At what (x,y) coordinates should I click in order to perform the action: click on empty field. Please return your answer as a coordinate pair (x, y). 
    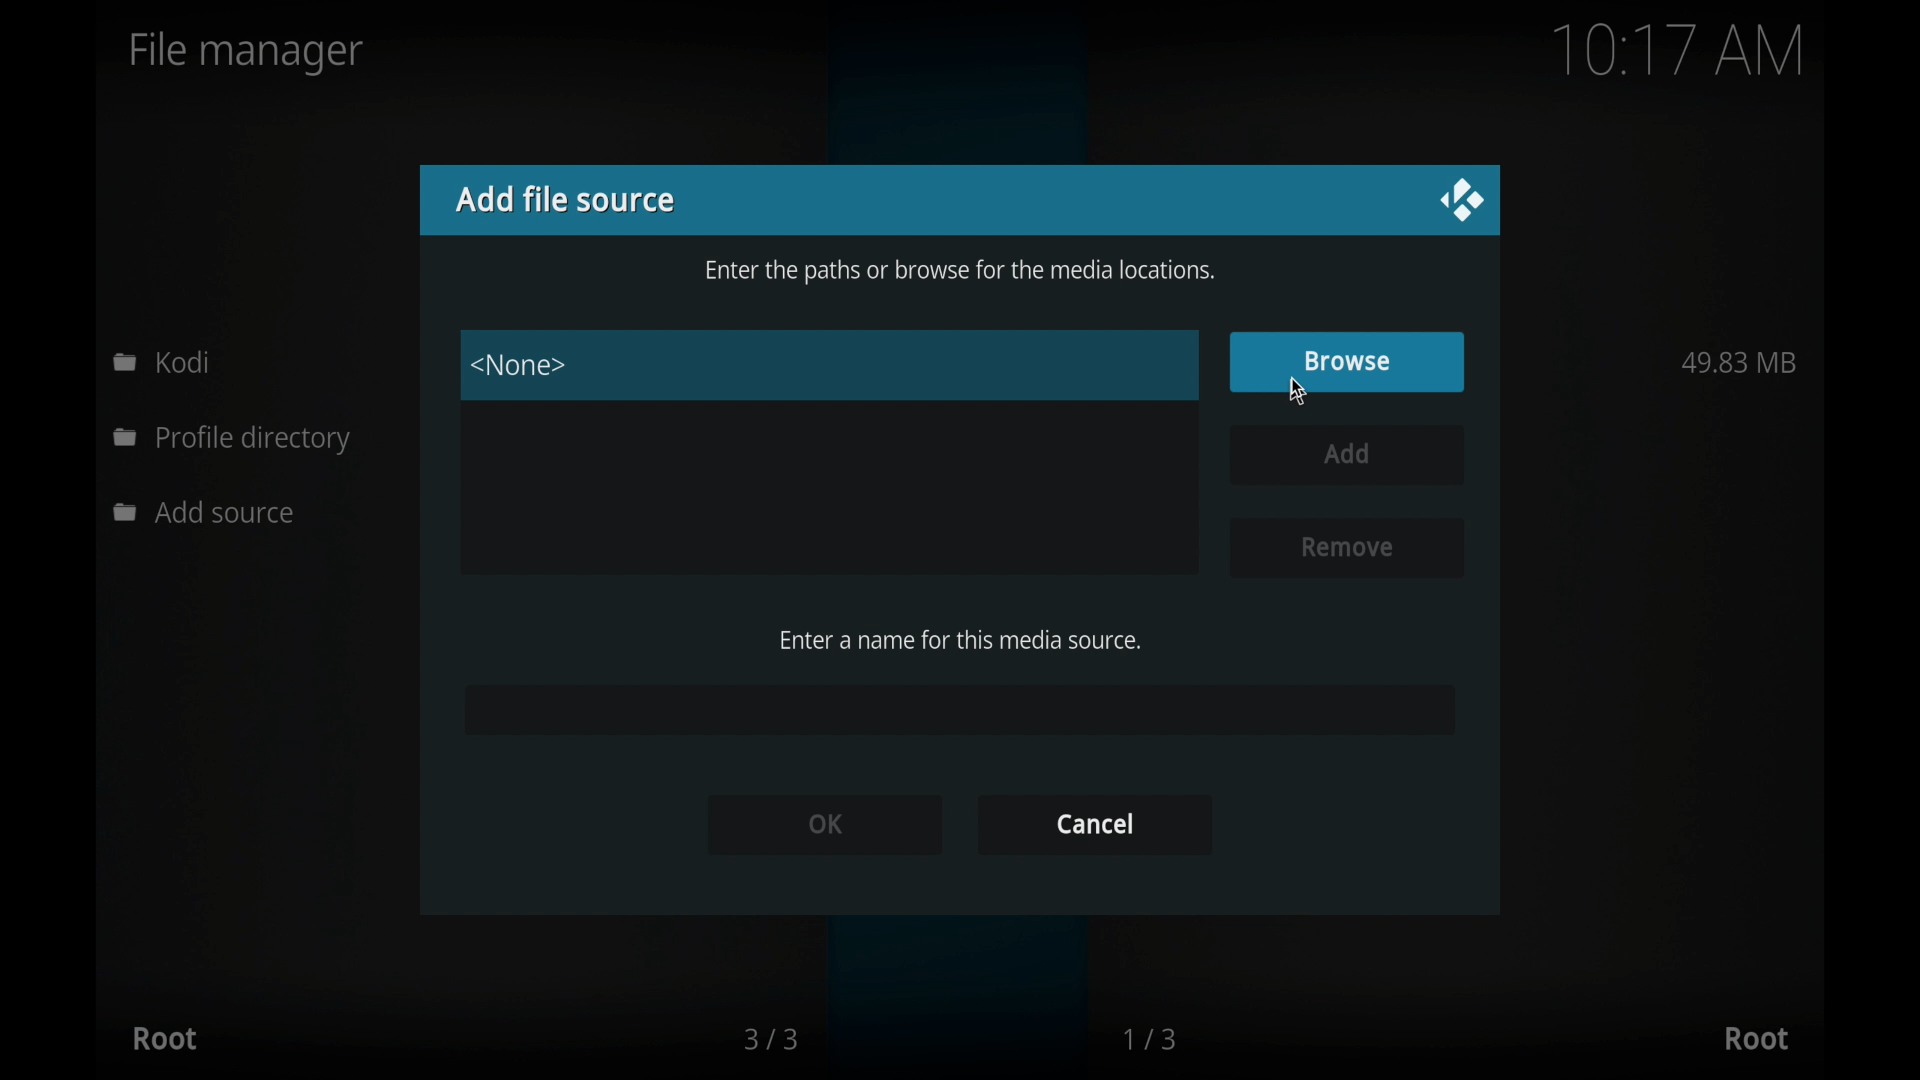
    Looking at the image, I should click on (956, 709).